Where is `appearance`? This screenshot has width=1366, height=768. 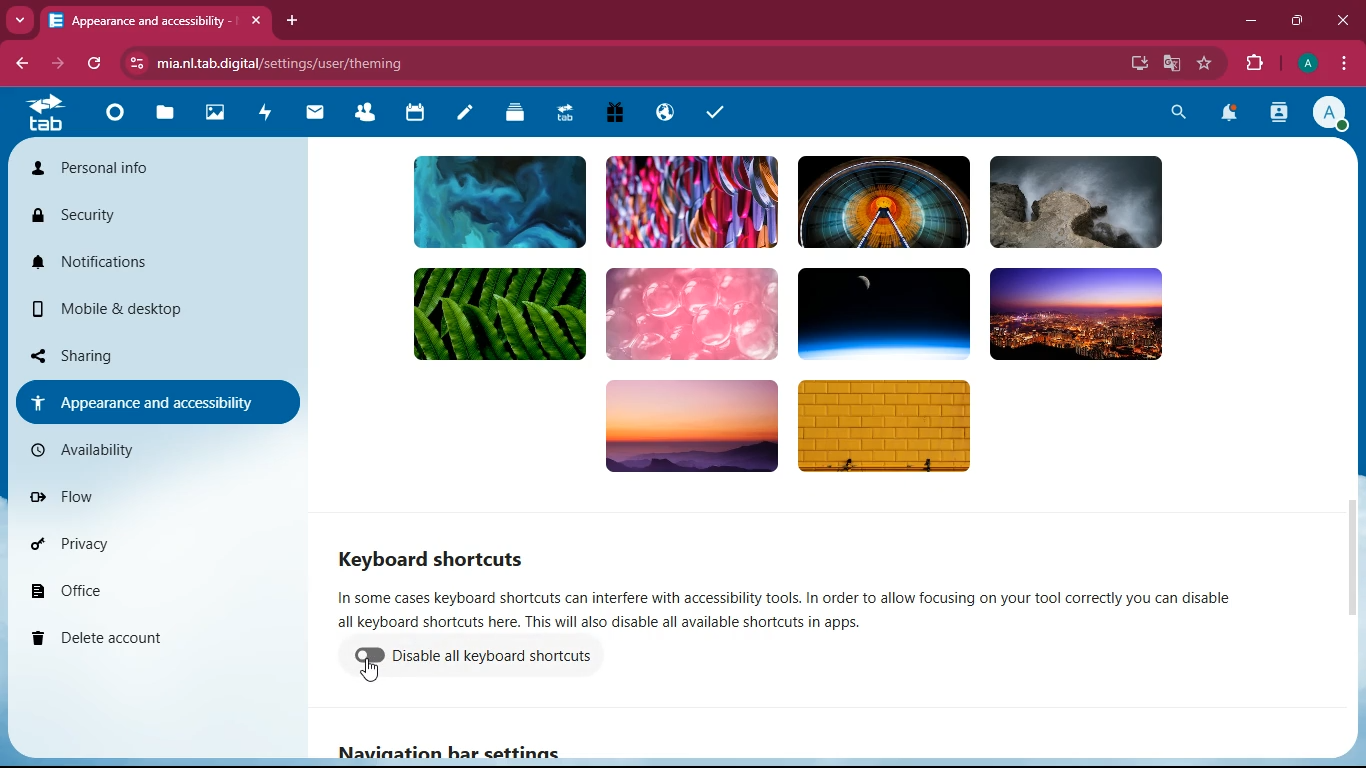 appearance is located at coordinates (150, 403).